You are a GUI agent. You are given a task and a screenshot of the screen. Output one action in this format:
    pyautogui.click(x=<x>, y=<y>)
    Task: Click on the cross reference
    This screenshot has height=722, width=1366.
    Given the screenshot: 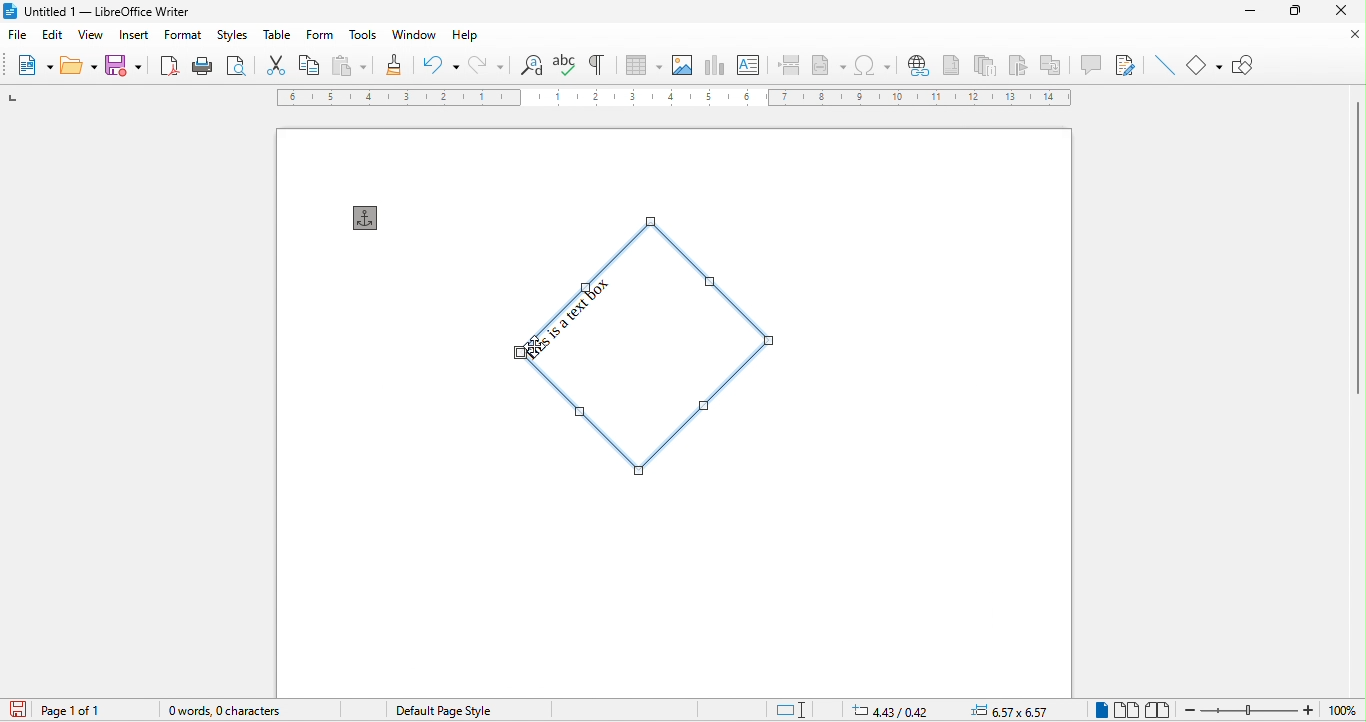 What is the action you would take?
    pyautogui.click(x=1056, y=64)
    